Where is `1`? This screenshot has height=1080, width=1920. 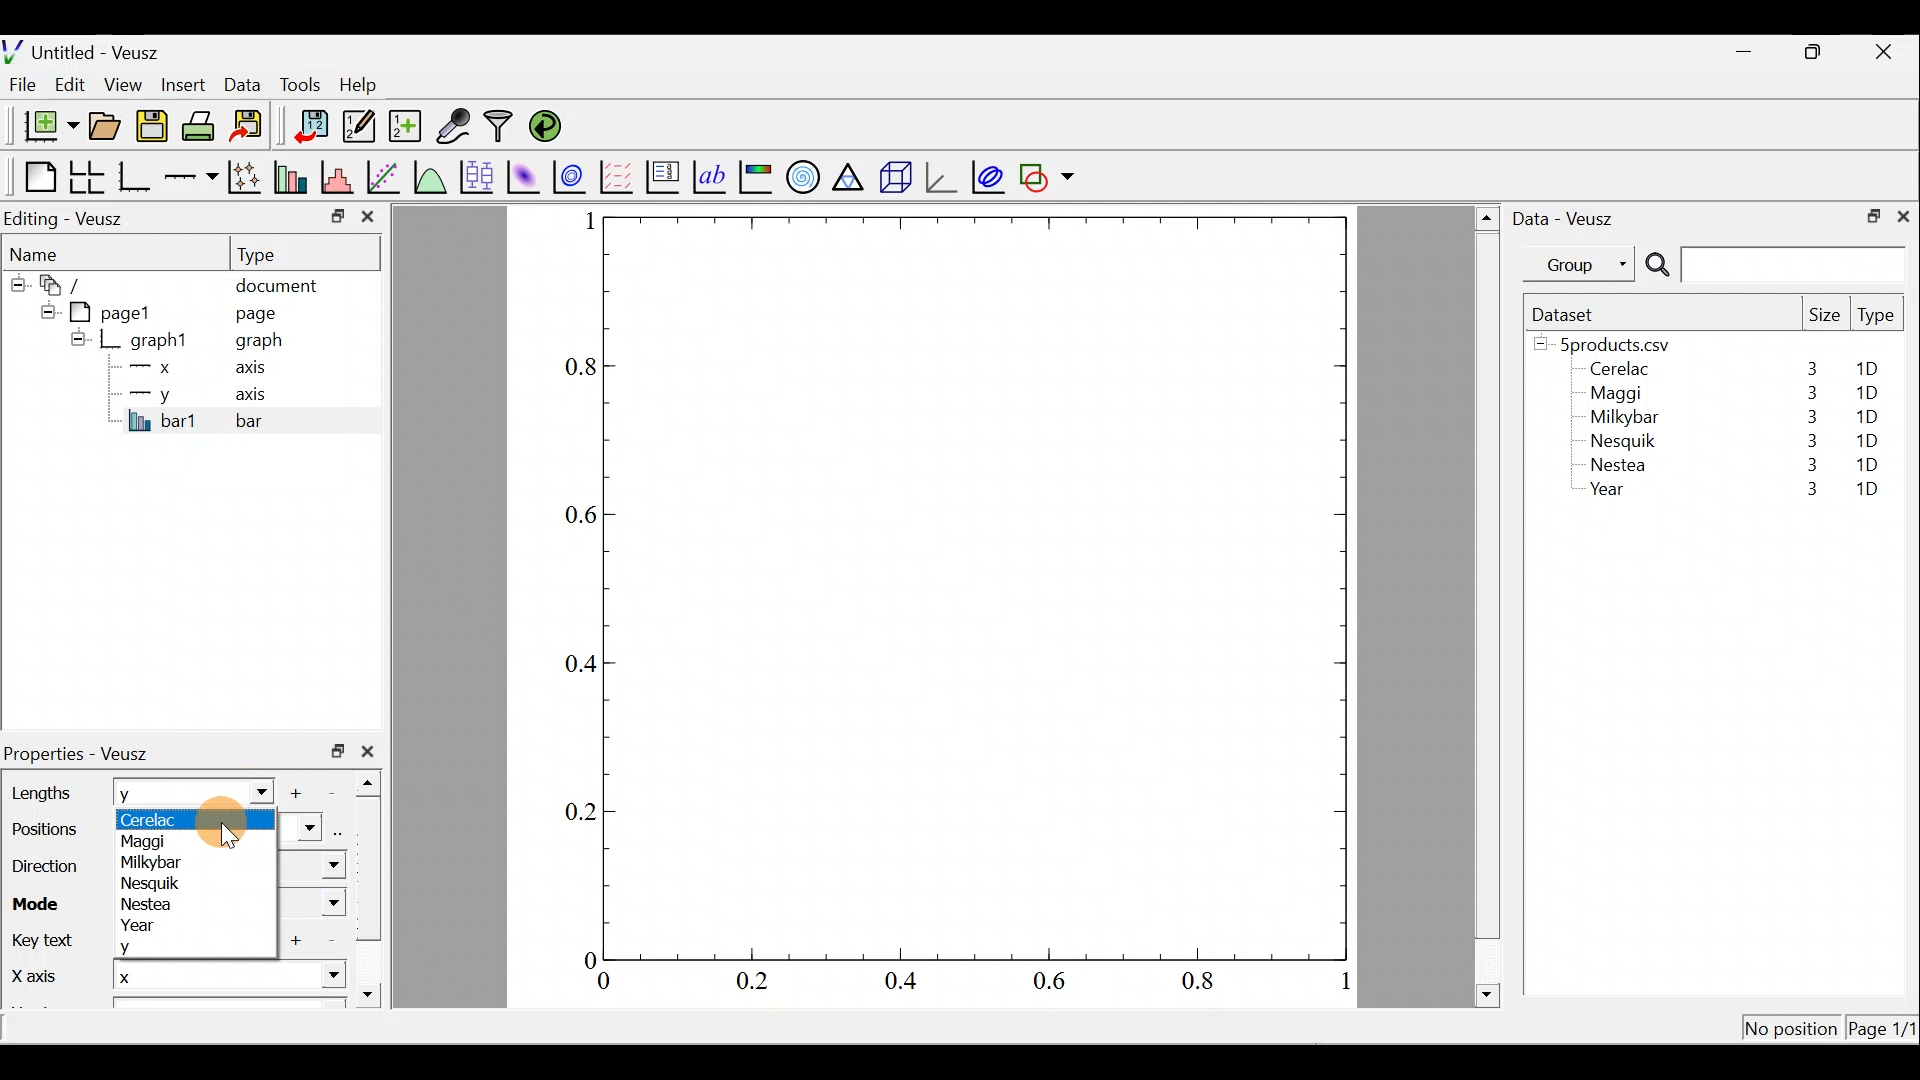 1 is located at coordinates (1343, 985).